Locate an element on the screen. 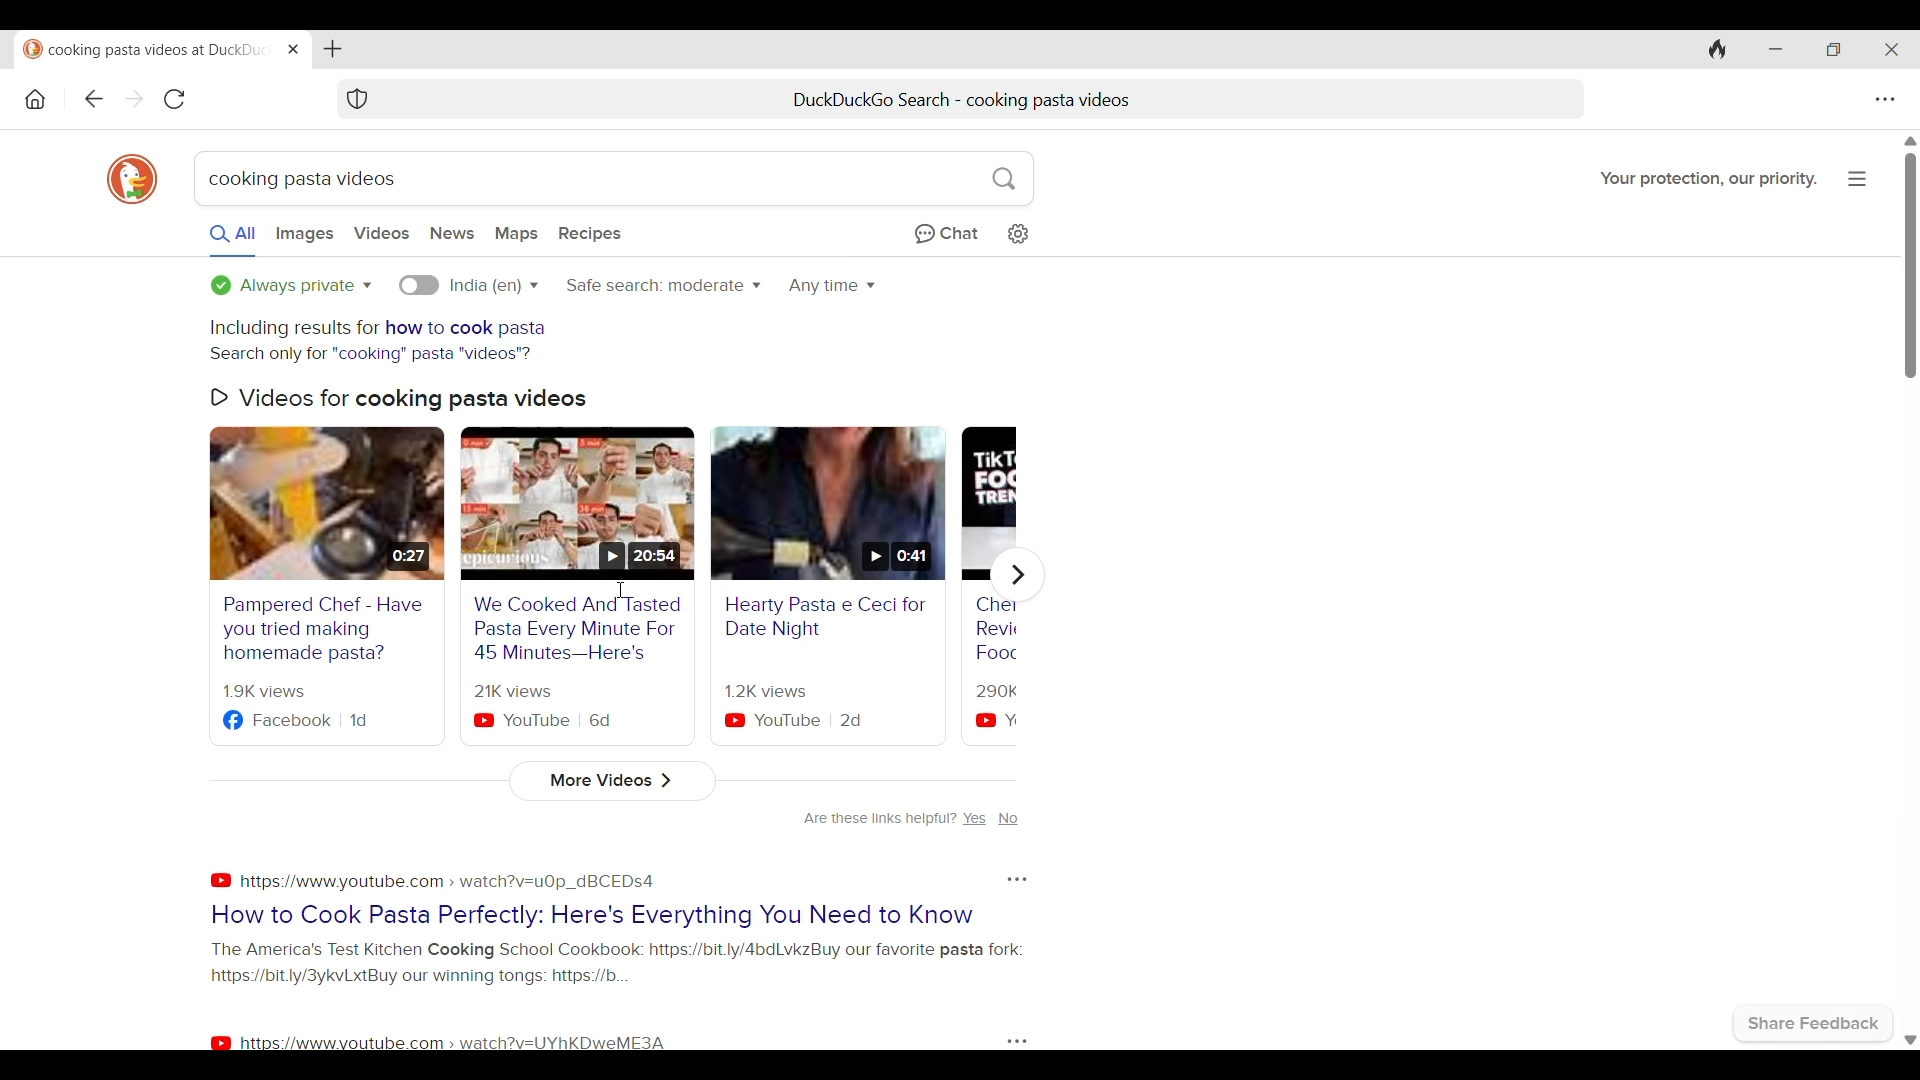 This screenshot has width=1920, height=1080. Close tab is located at coordinates (292, 48).